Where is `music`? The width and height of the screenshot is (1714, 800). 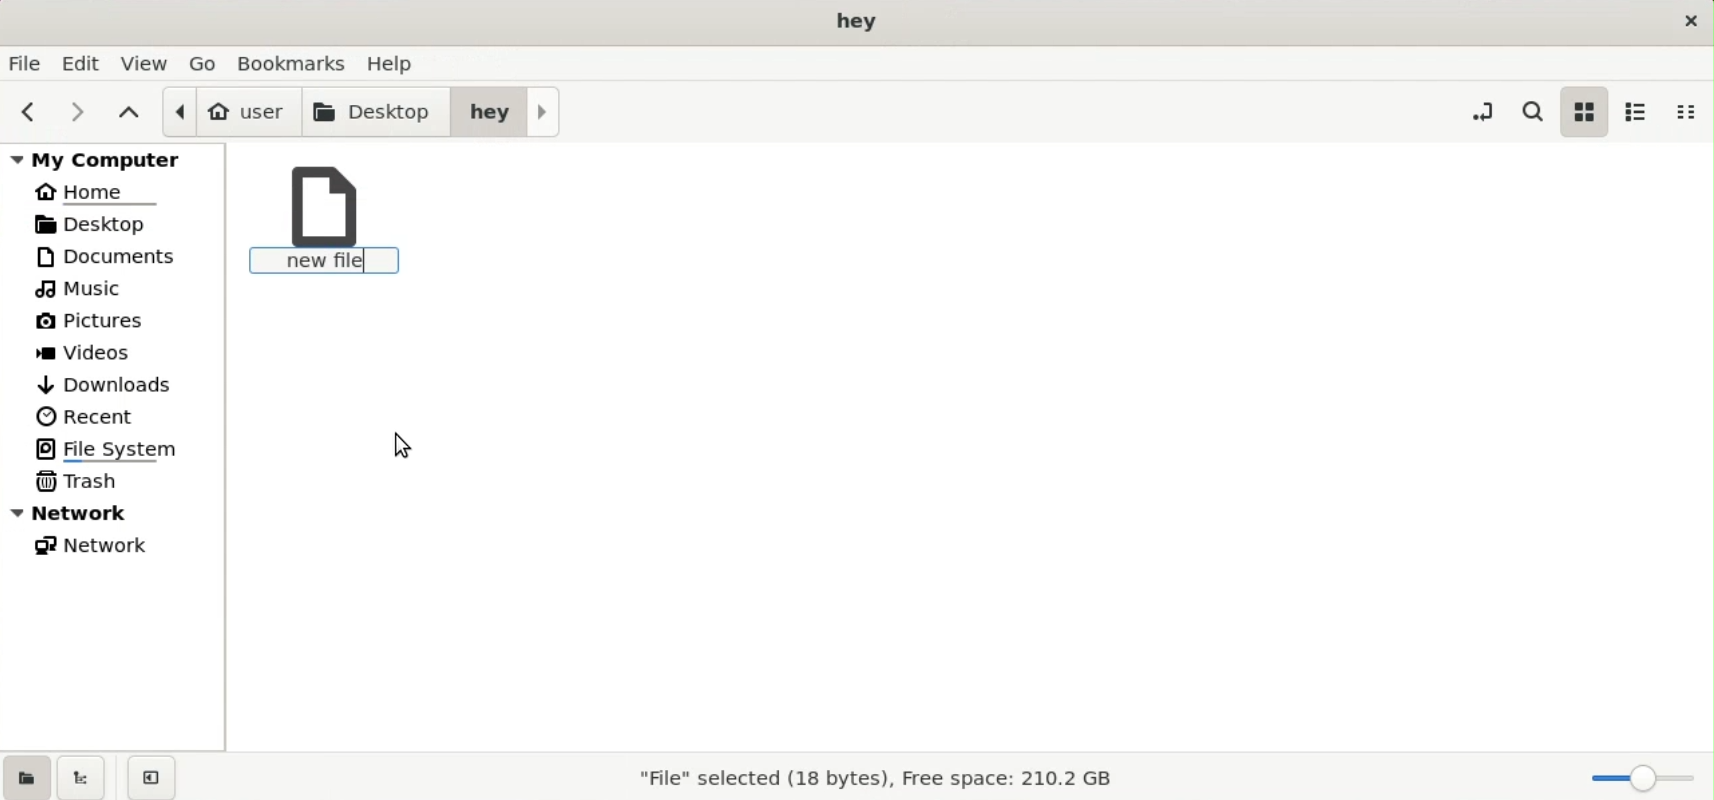
music is located at coordinates (85, 290).